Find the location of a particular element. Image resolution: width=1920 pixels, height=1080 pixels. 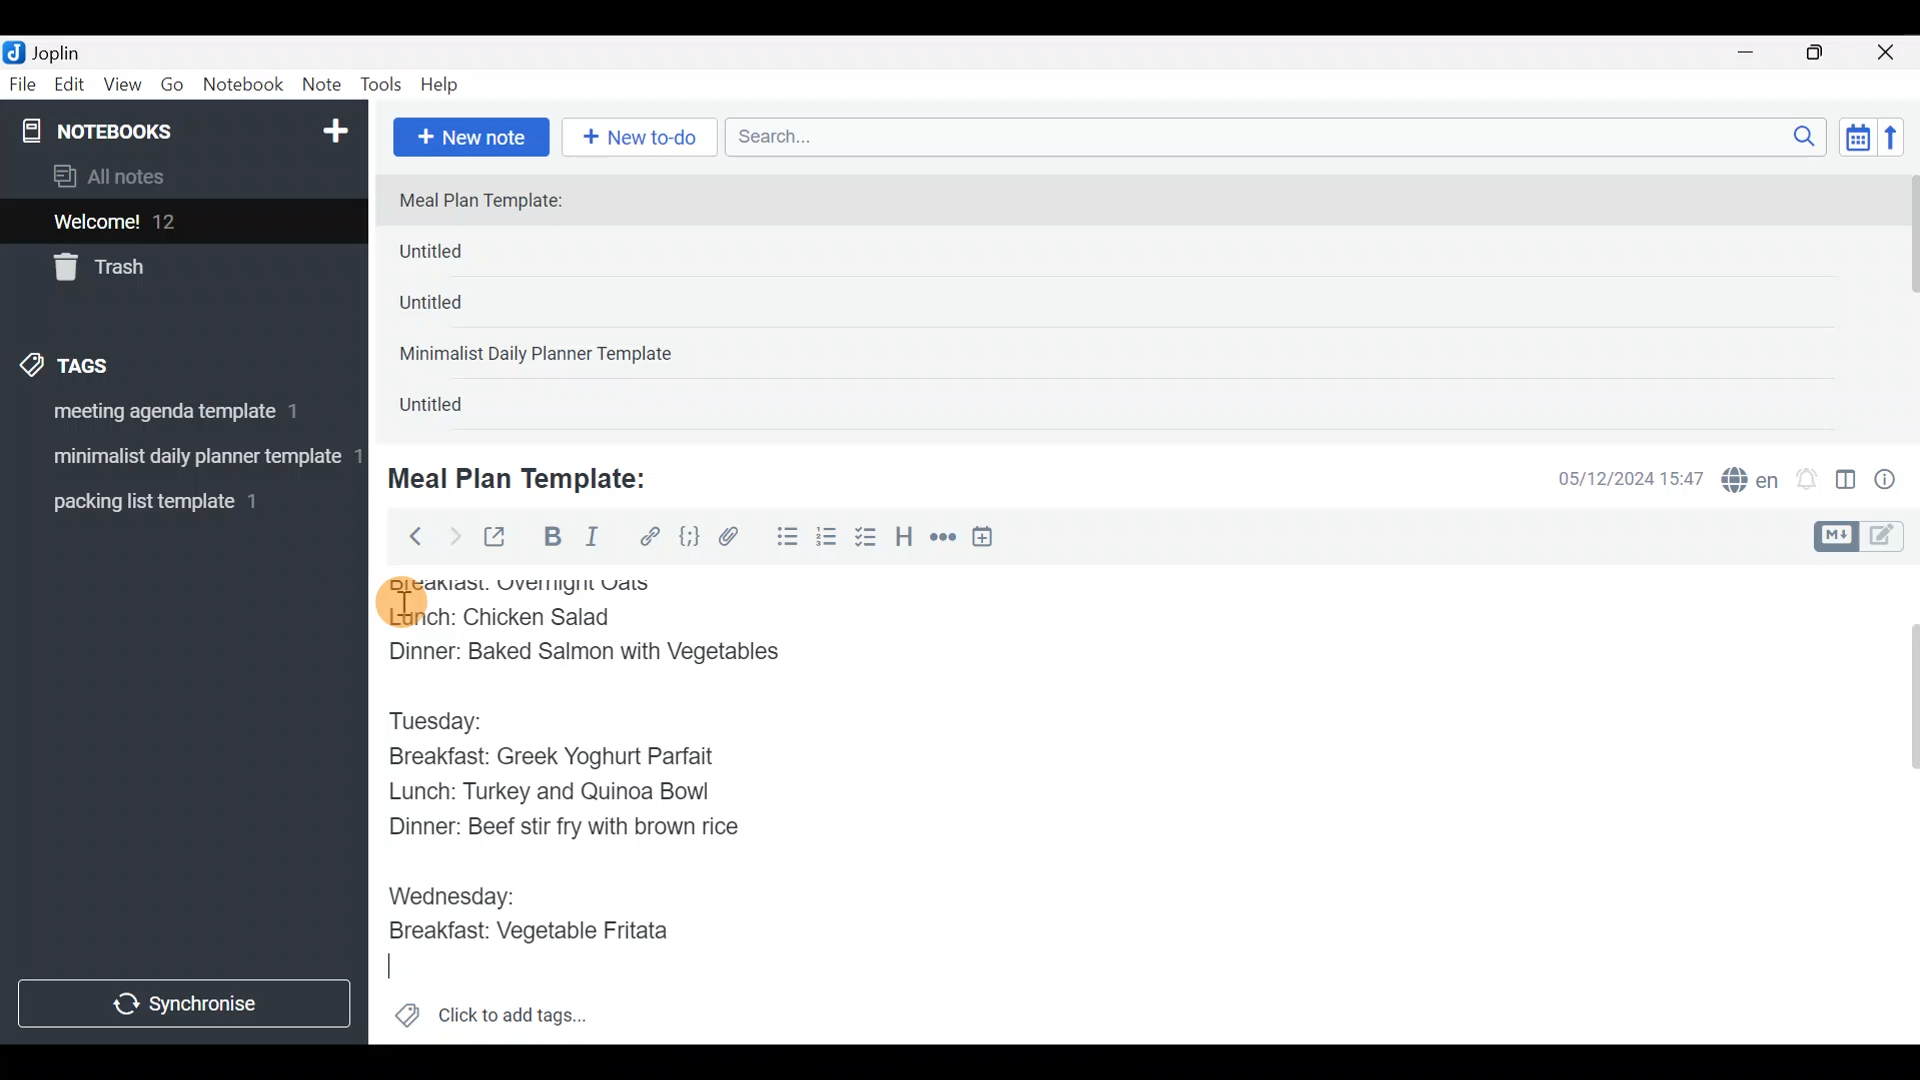

View is located at coordinates (122, 88).